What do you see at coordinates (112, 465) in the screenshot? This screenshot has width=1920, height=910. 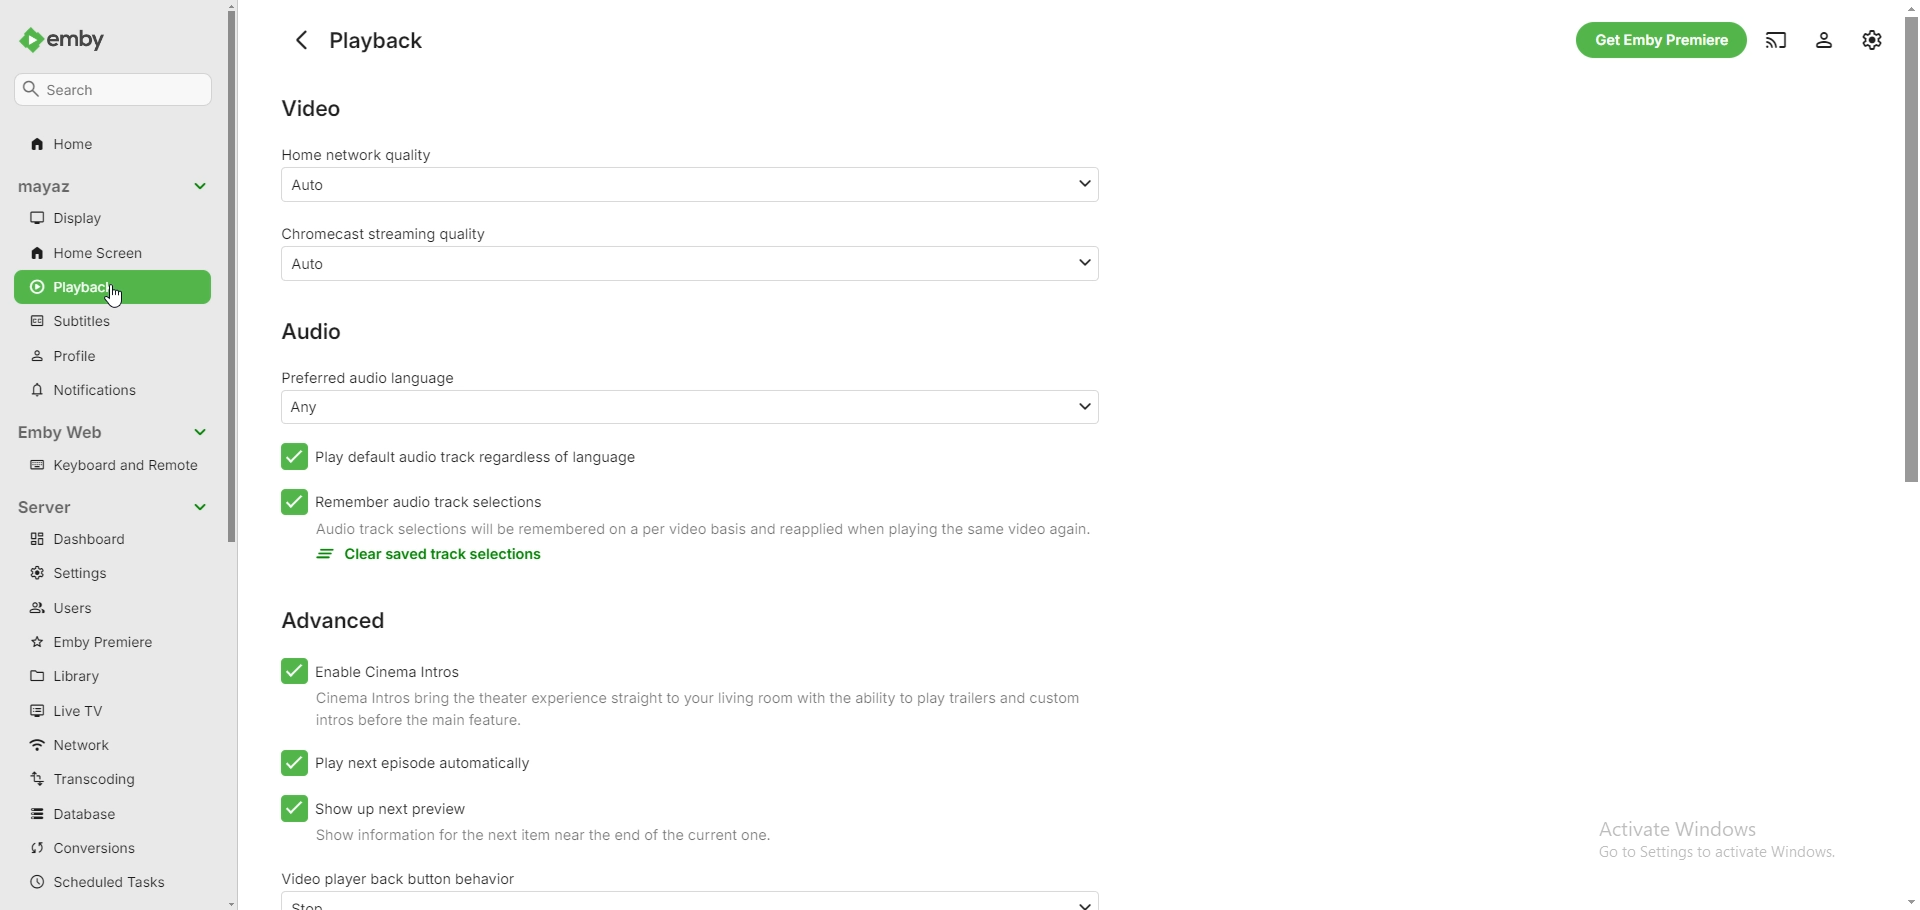 I see `keyboard and remote` at bounding box center [112, 465].